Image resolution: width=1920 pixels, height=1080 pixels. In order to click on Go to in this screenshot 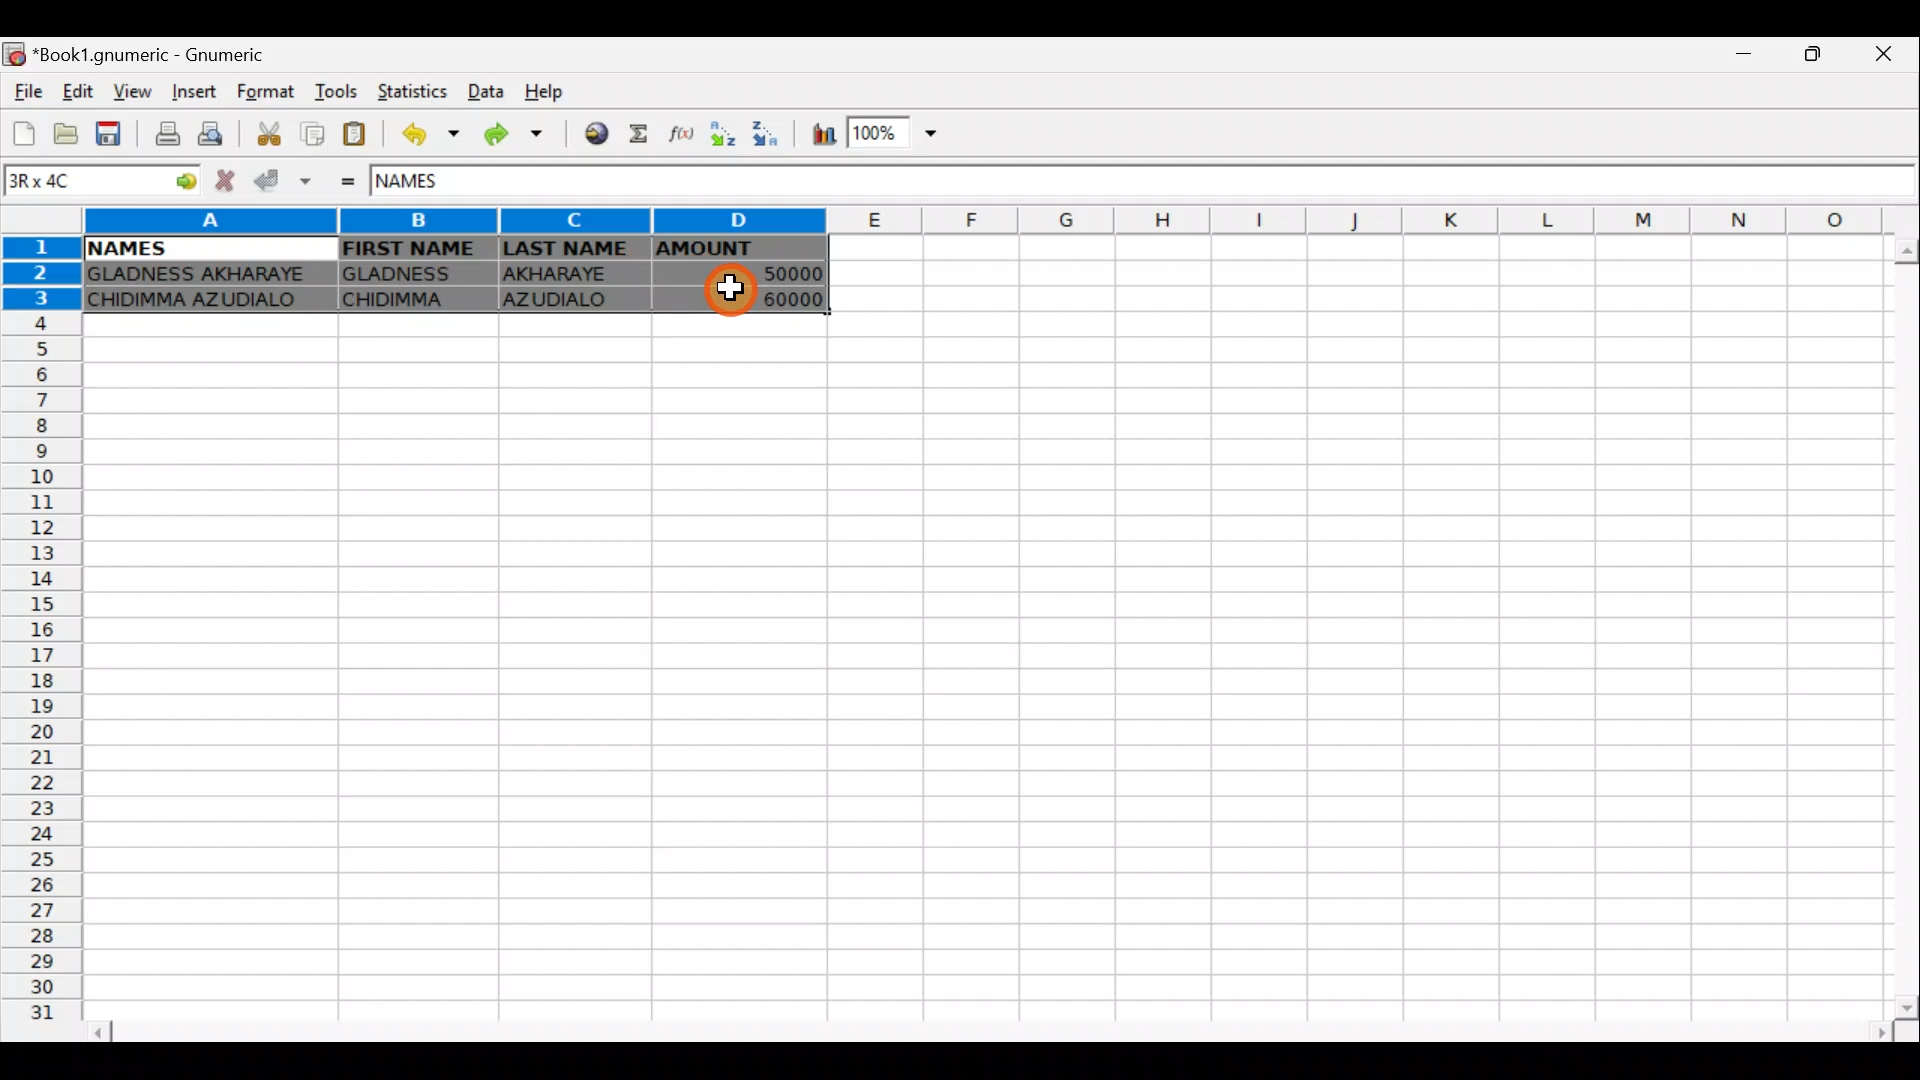, I will do `click(179, 183)`.